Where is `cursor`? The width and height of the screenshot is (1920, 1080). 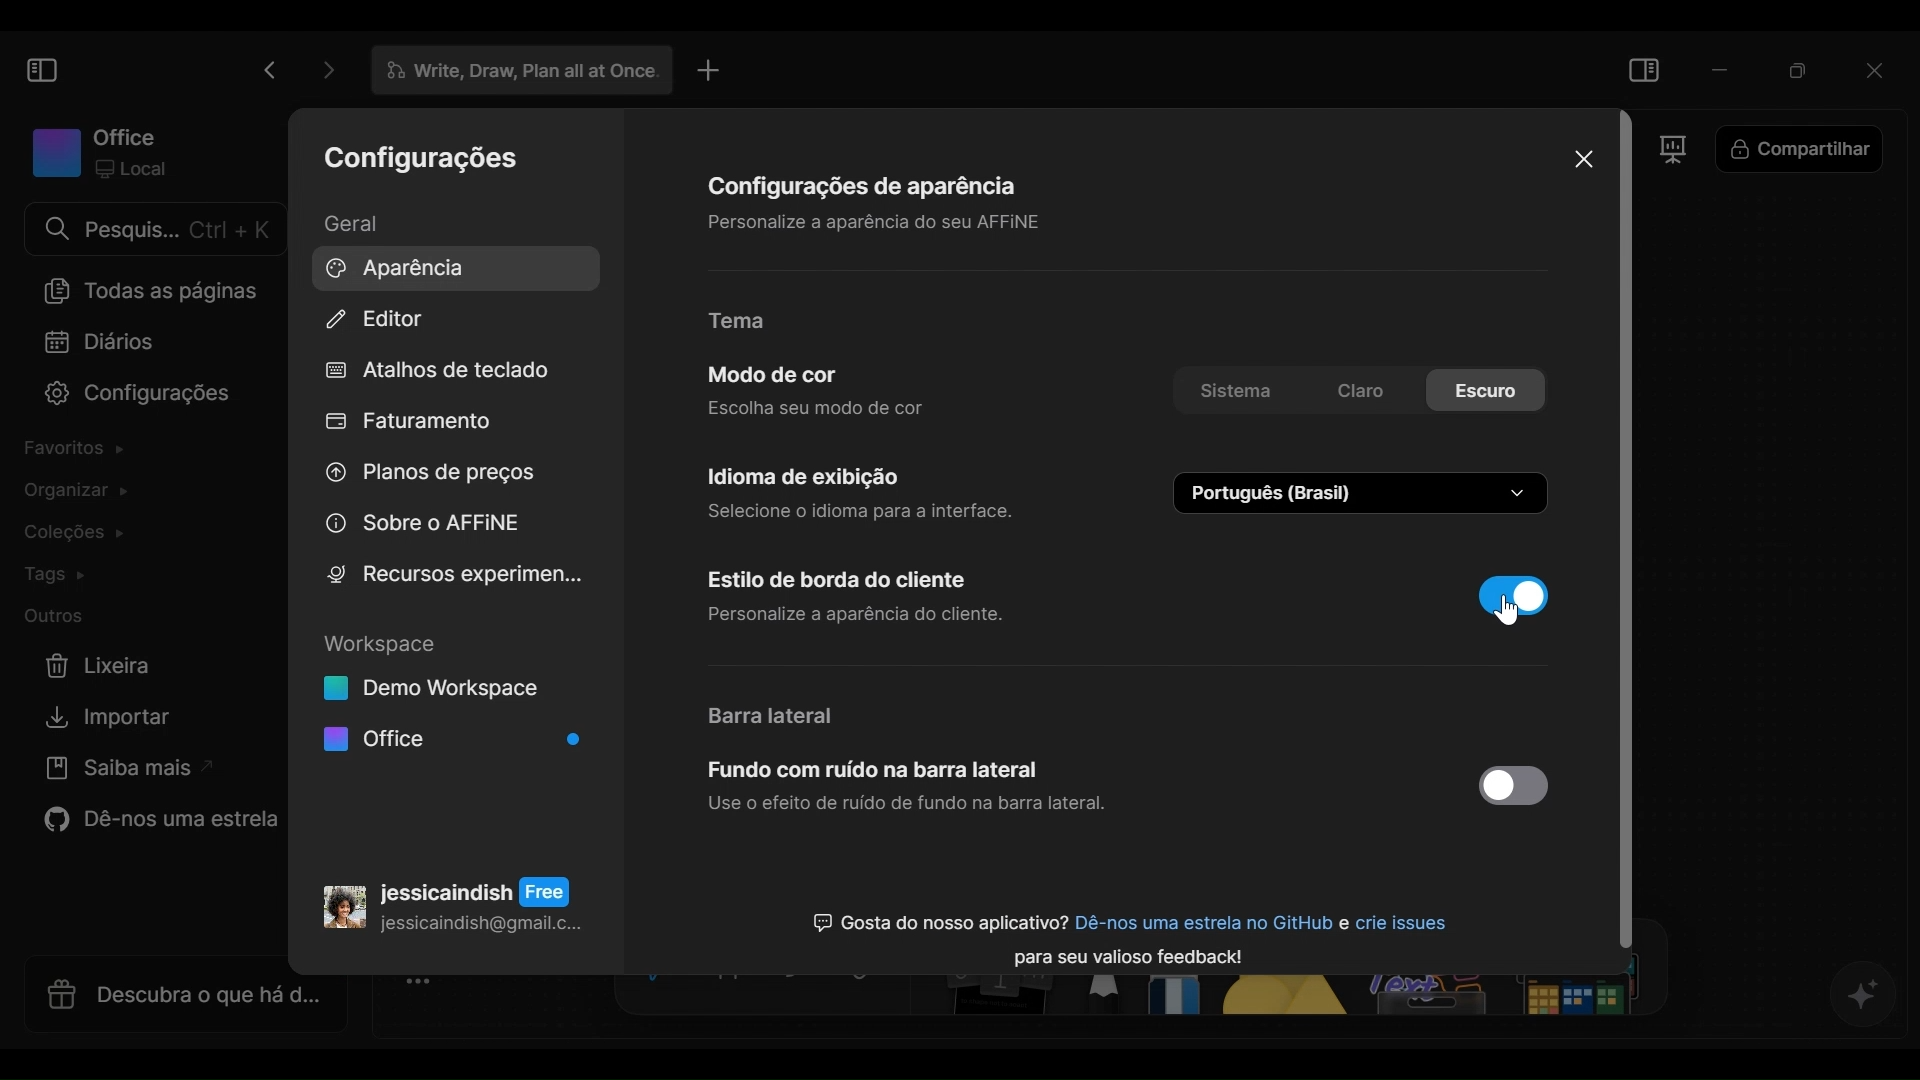 cursor is located at coordinates (1518, 620).